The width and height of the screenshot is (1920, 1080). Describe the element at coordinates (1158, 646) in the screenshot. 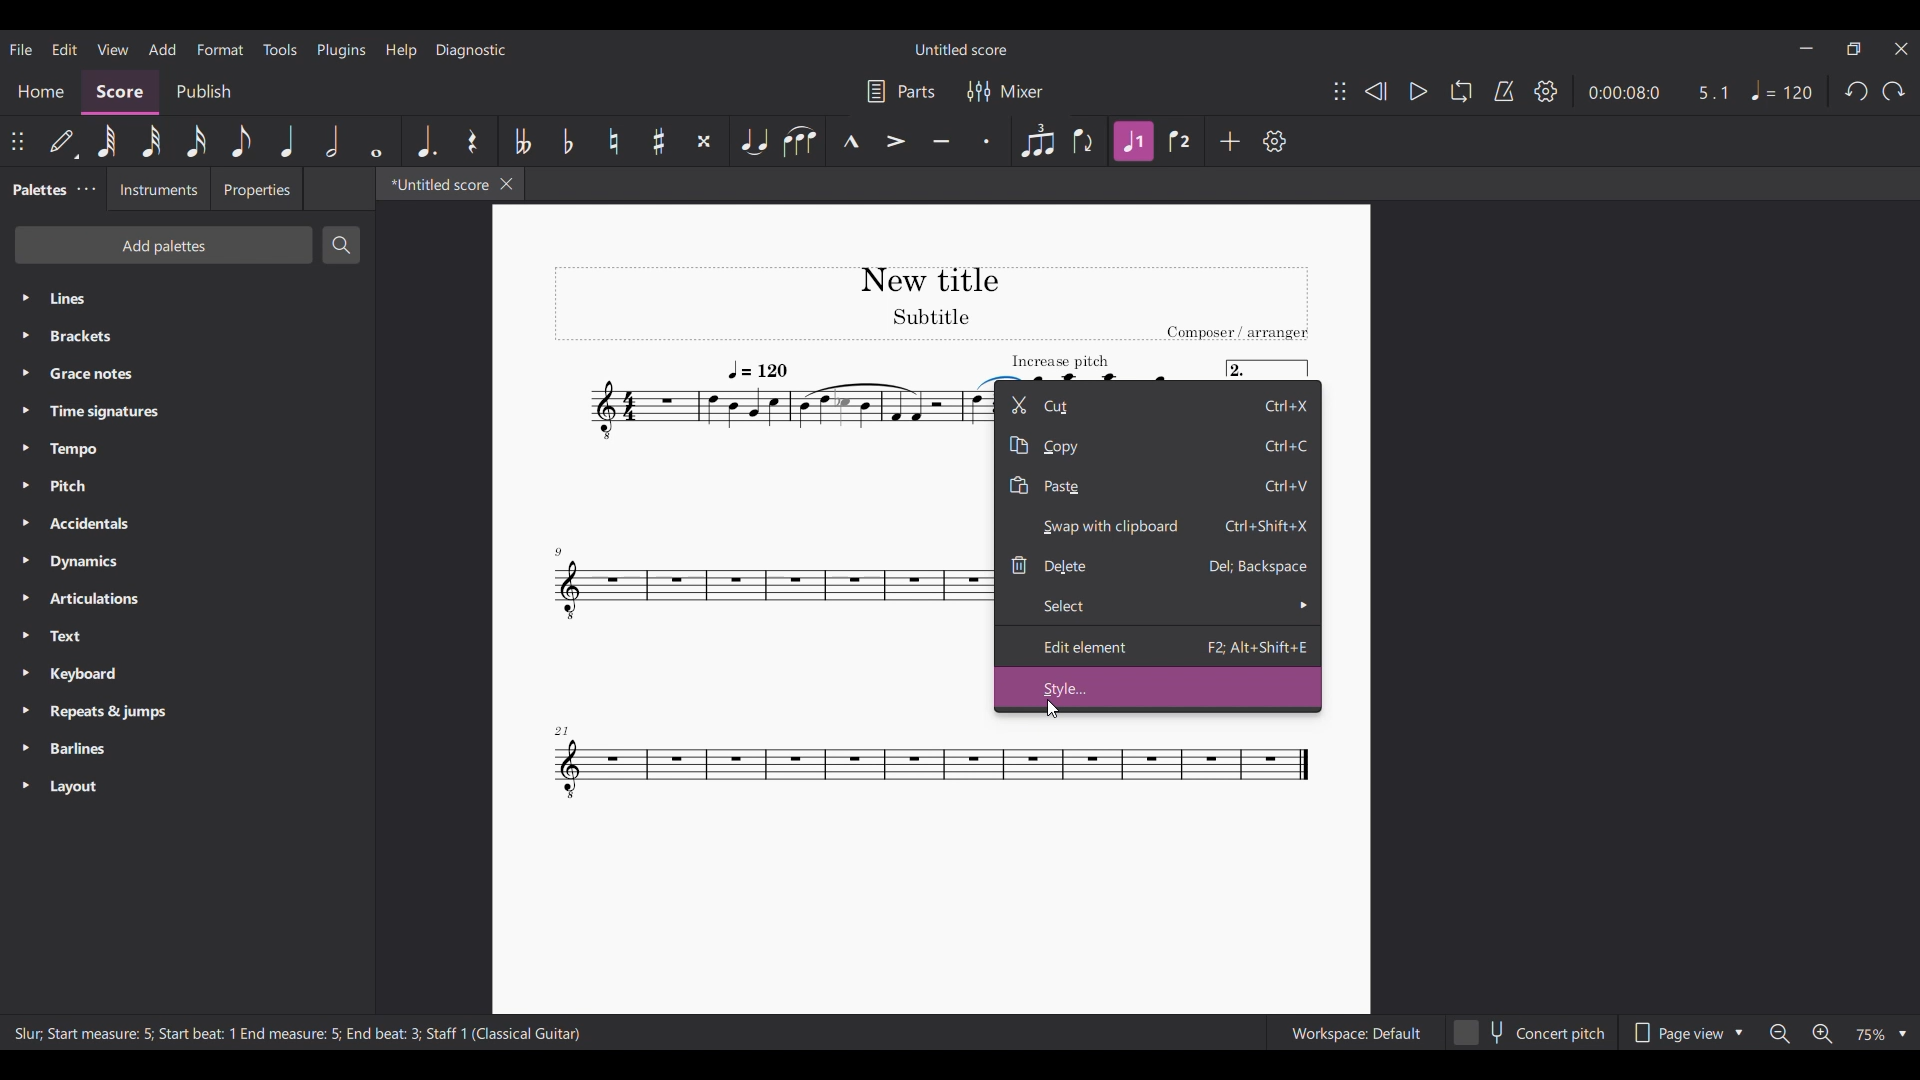

I see `Edit element` at that location.